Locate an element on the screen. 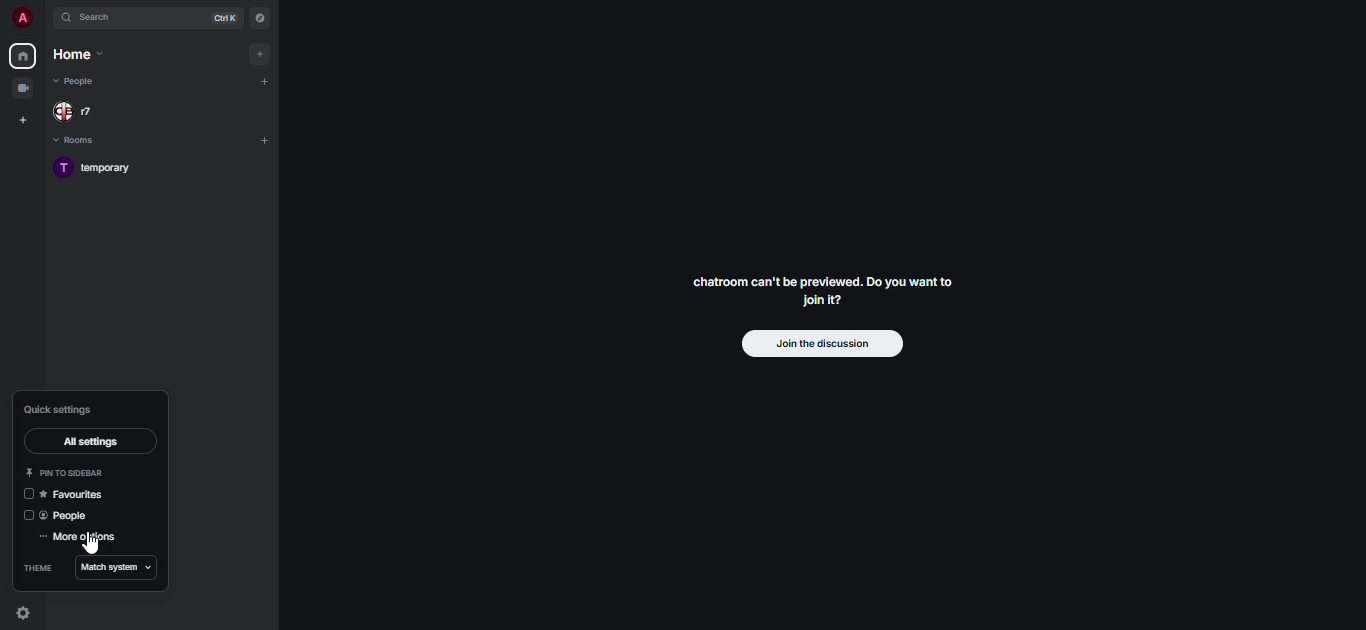 This screenshot has width=1366, height=630. add is located at coordinates (268, 140).